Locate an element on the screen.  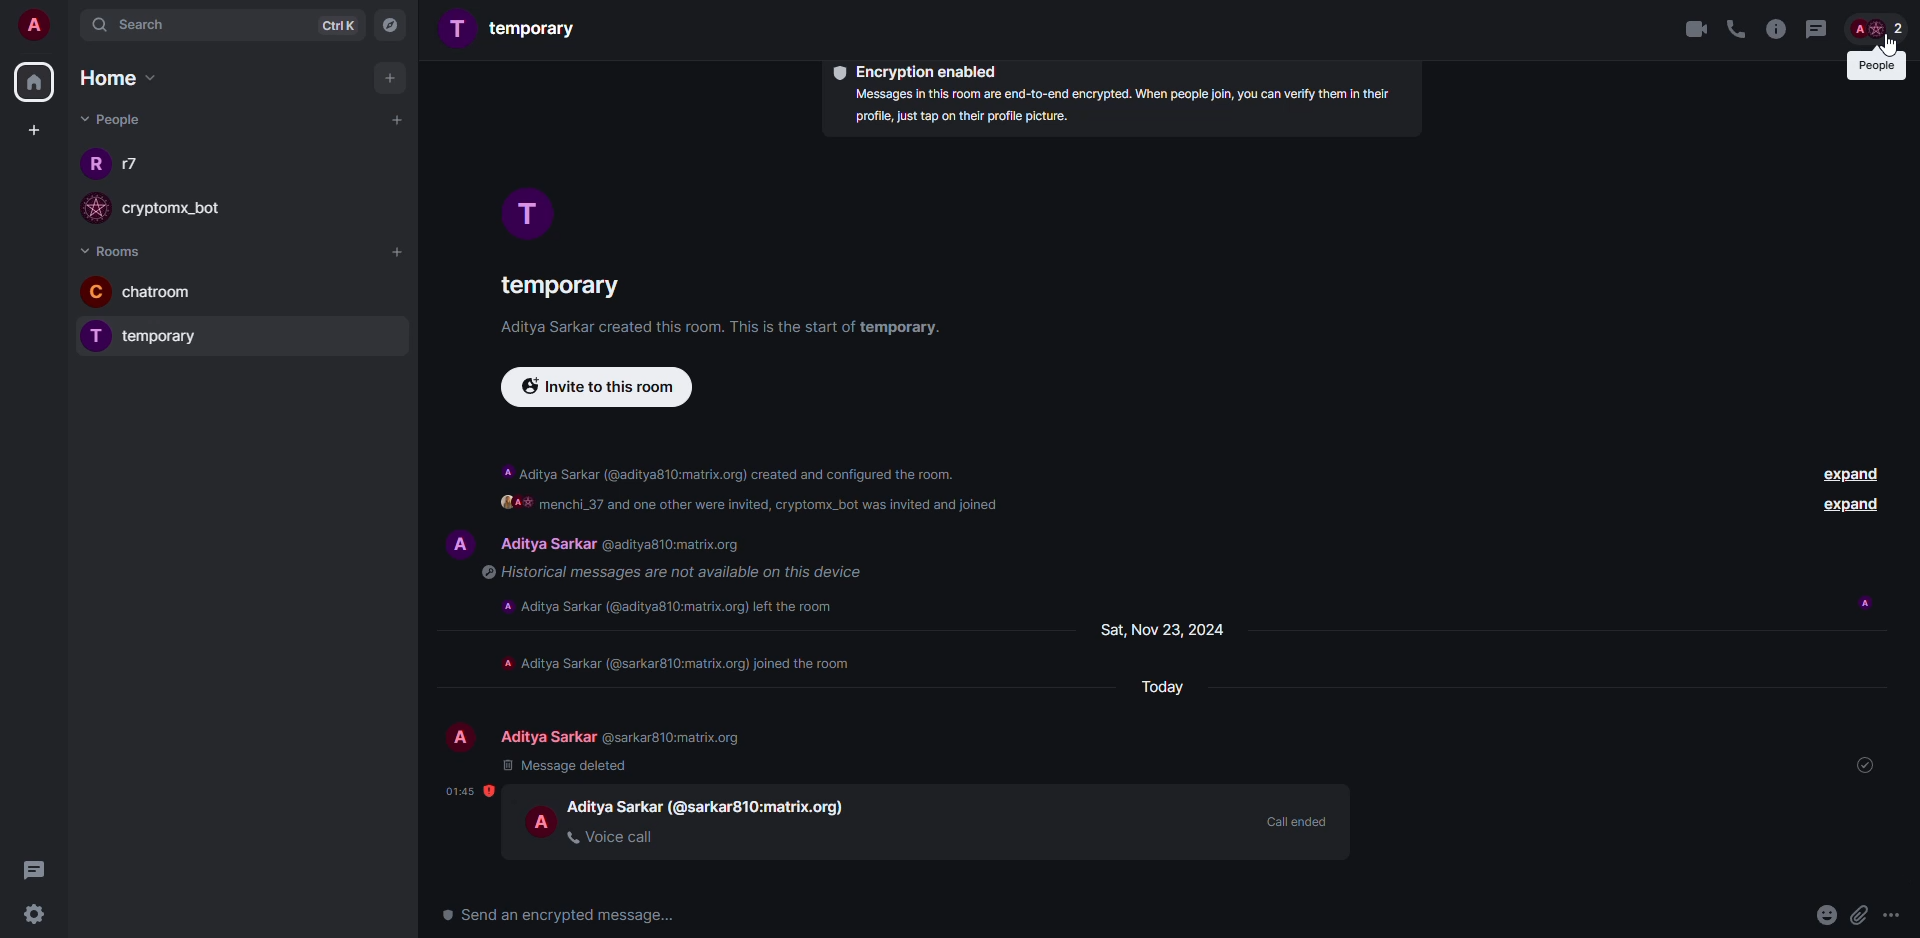
message deleted is located at coordinates (567, 765).